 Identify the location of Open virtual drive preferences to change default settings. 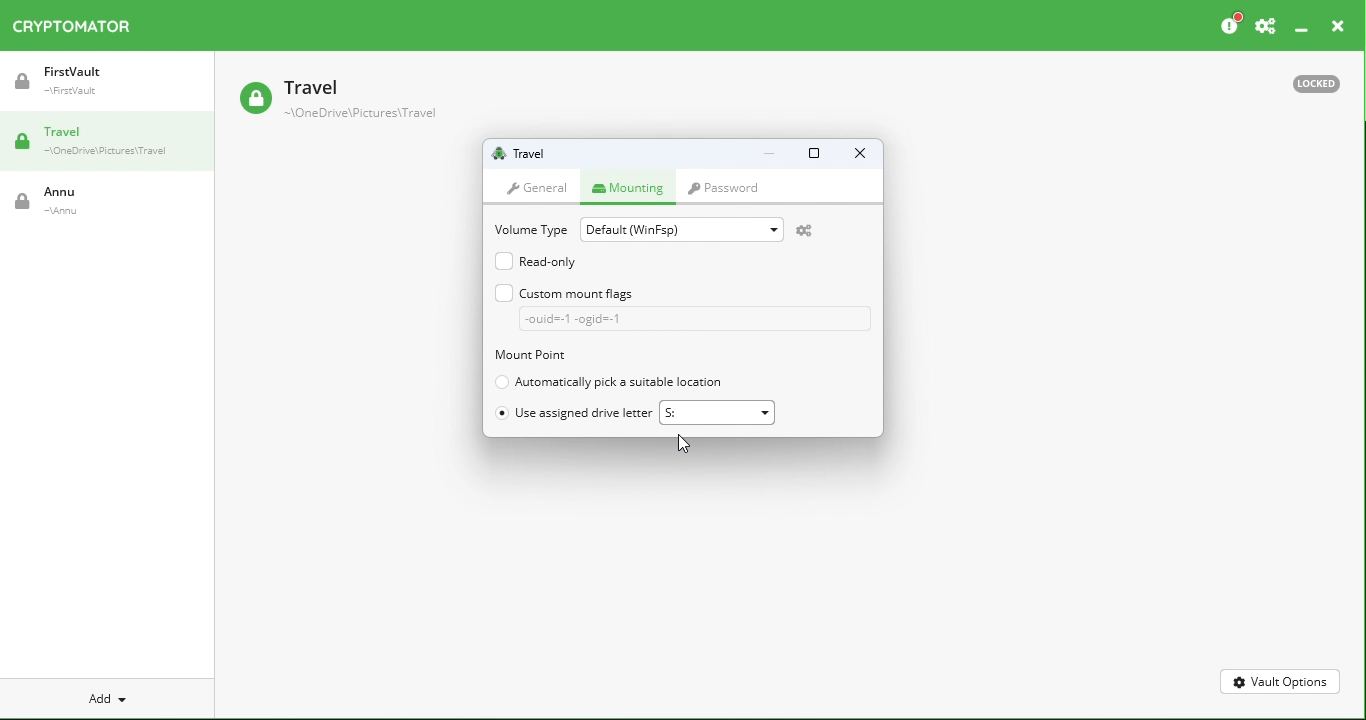
(813, 231).